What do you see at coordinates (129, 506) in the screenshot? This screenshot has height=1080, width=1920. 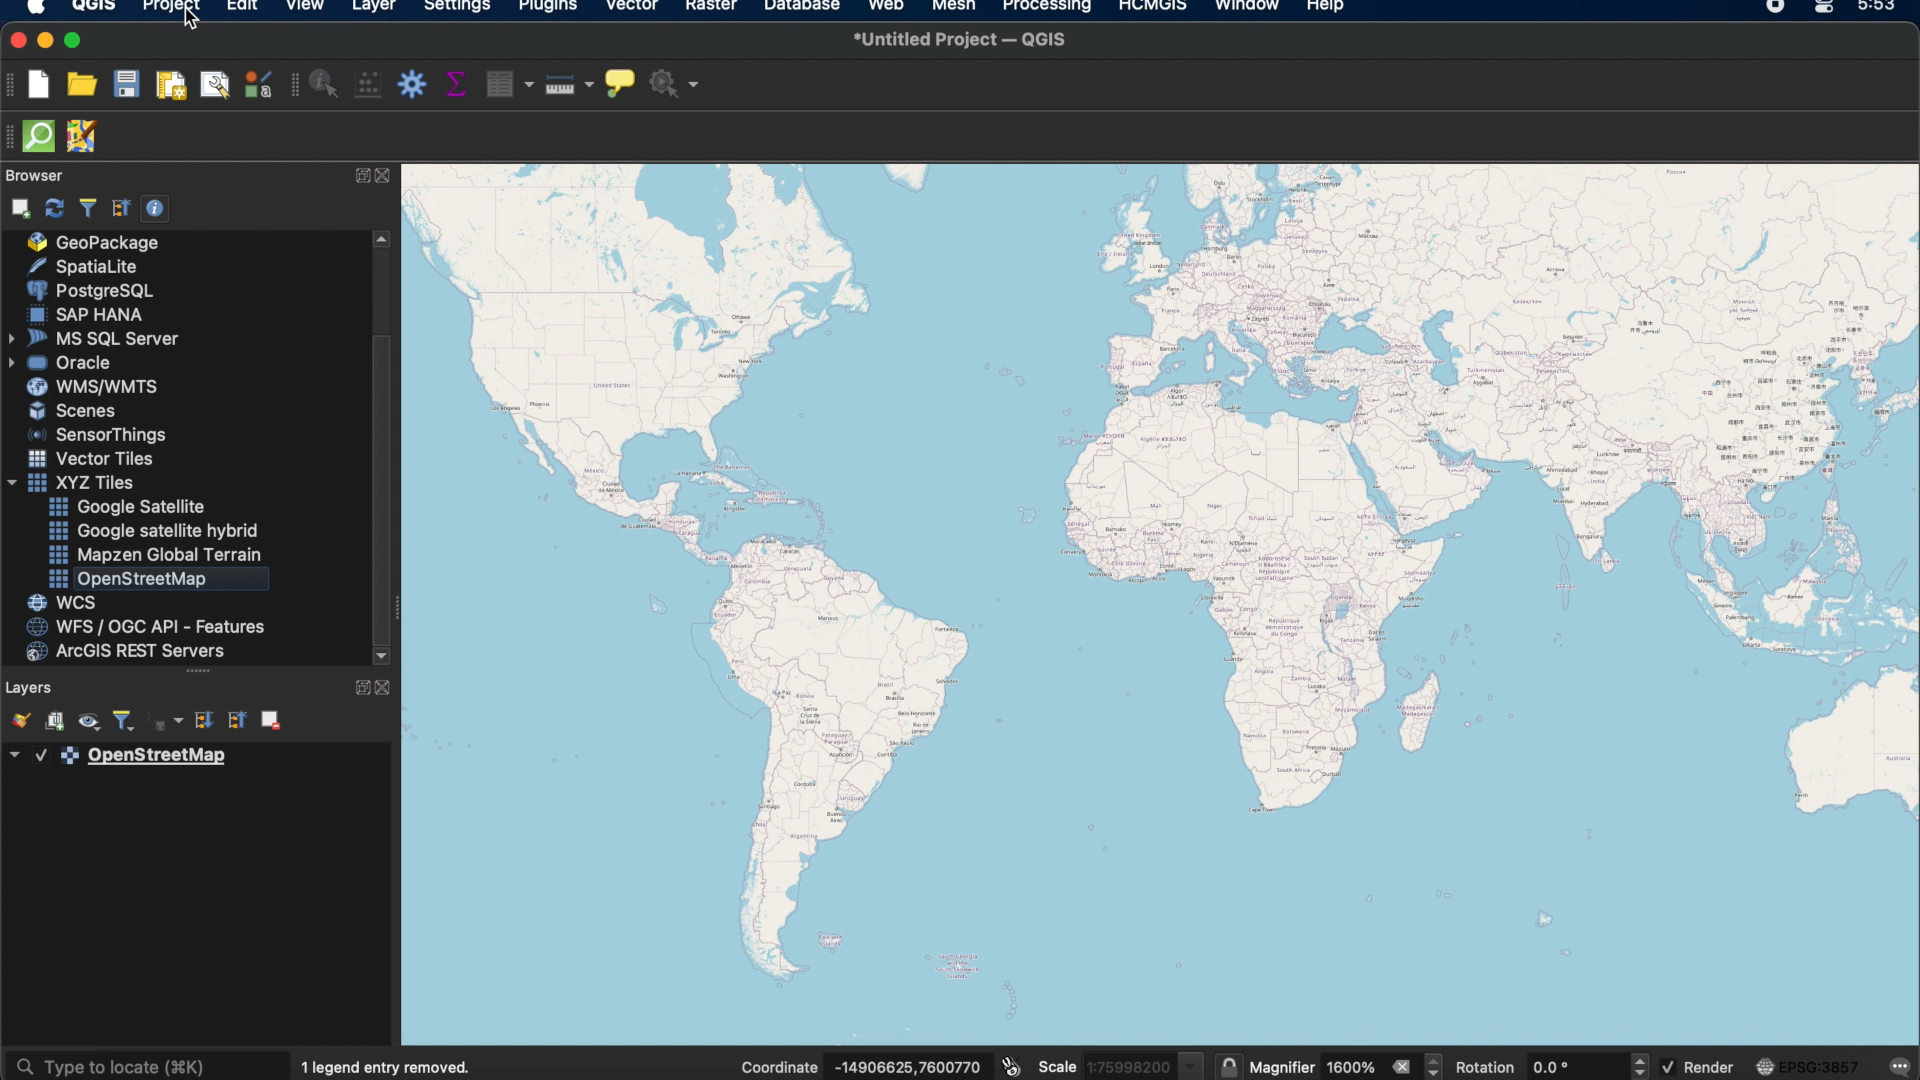 I see `google satellite ` at bounding box center [129, 506].